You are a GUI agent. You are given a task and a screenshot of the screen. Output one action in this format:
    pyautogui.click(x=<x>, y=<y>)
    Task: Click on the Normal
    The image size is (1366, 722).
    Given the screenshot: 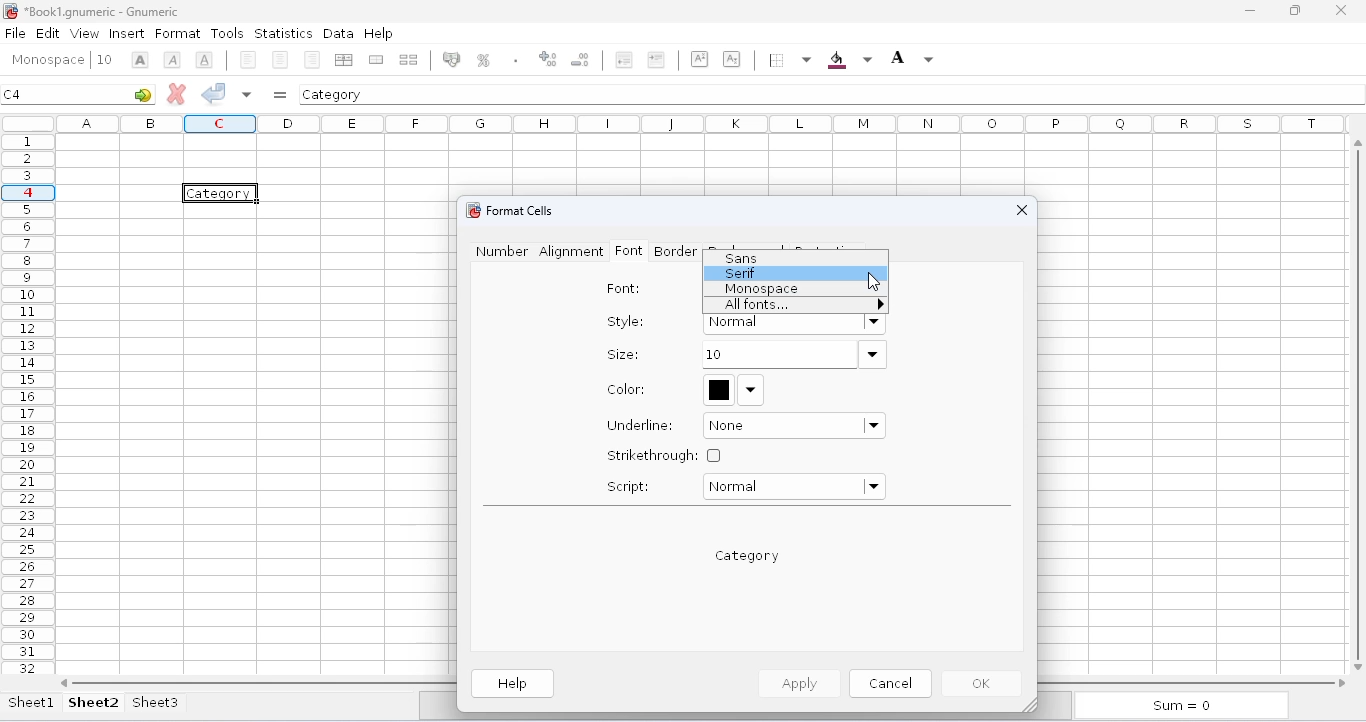 What is the action you would take?
    pyautogui.click(x=794, y=324)
    